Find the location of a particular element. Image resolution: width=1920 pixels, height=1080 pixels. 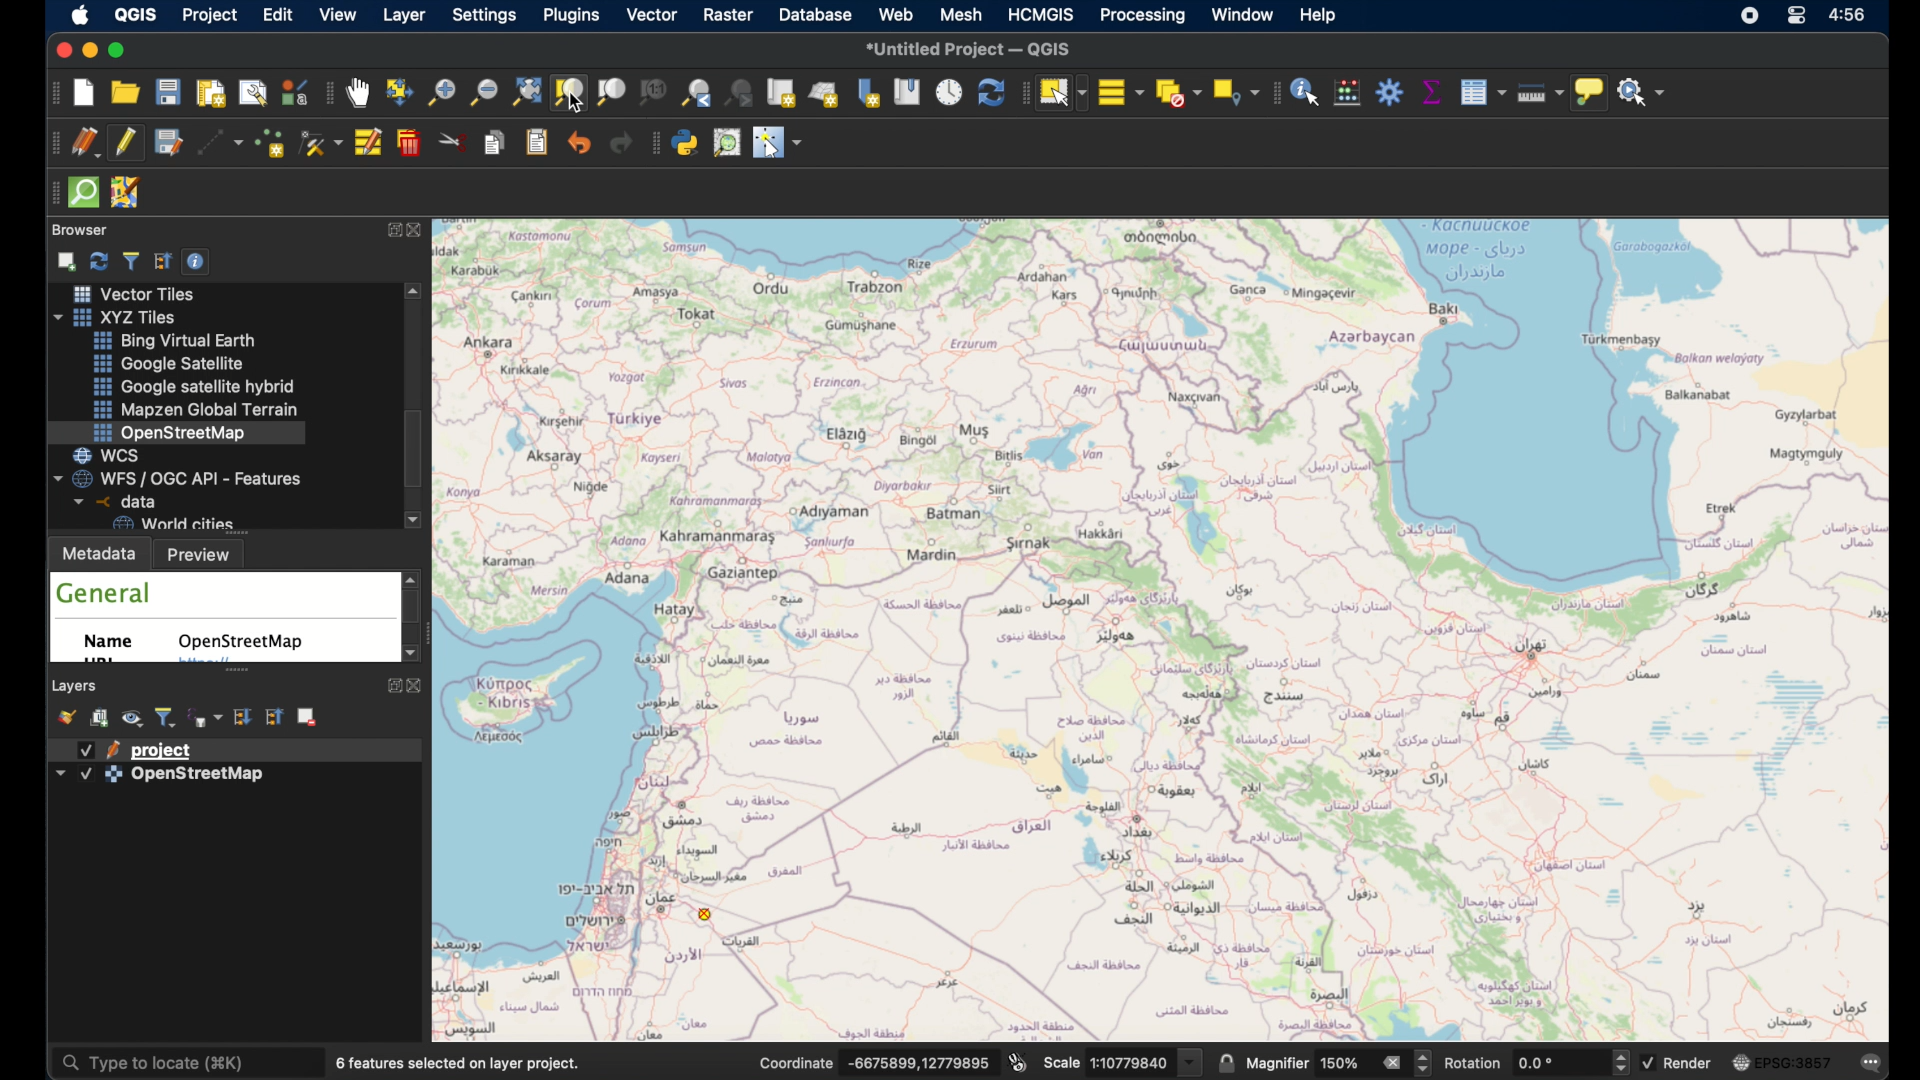

Coordinate is located at coordinates (796, 1062).